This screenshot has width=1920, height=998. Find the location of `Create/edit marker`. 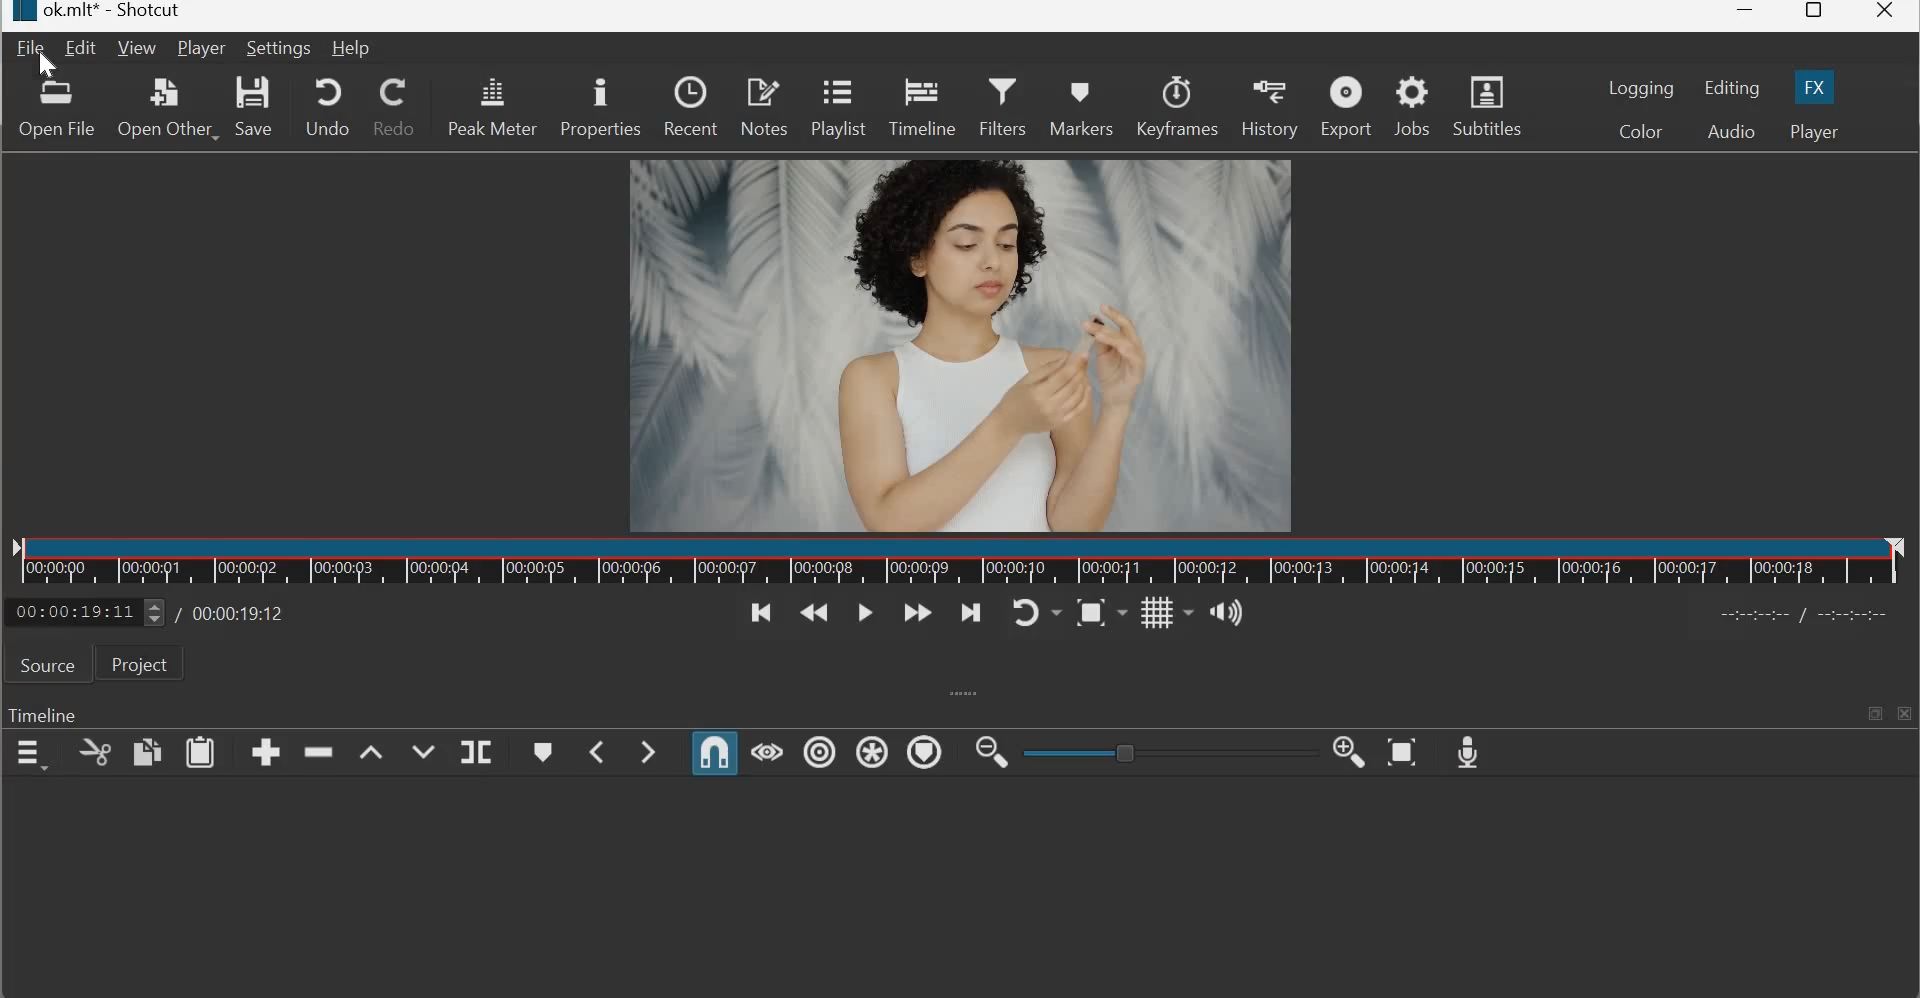

Create/edit marker is located at coordinates (542, 752).